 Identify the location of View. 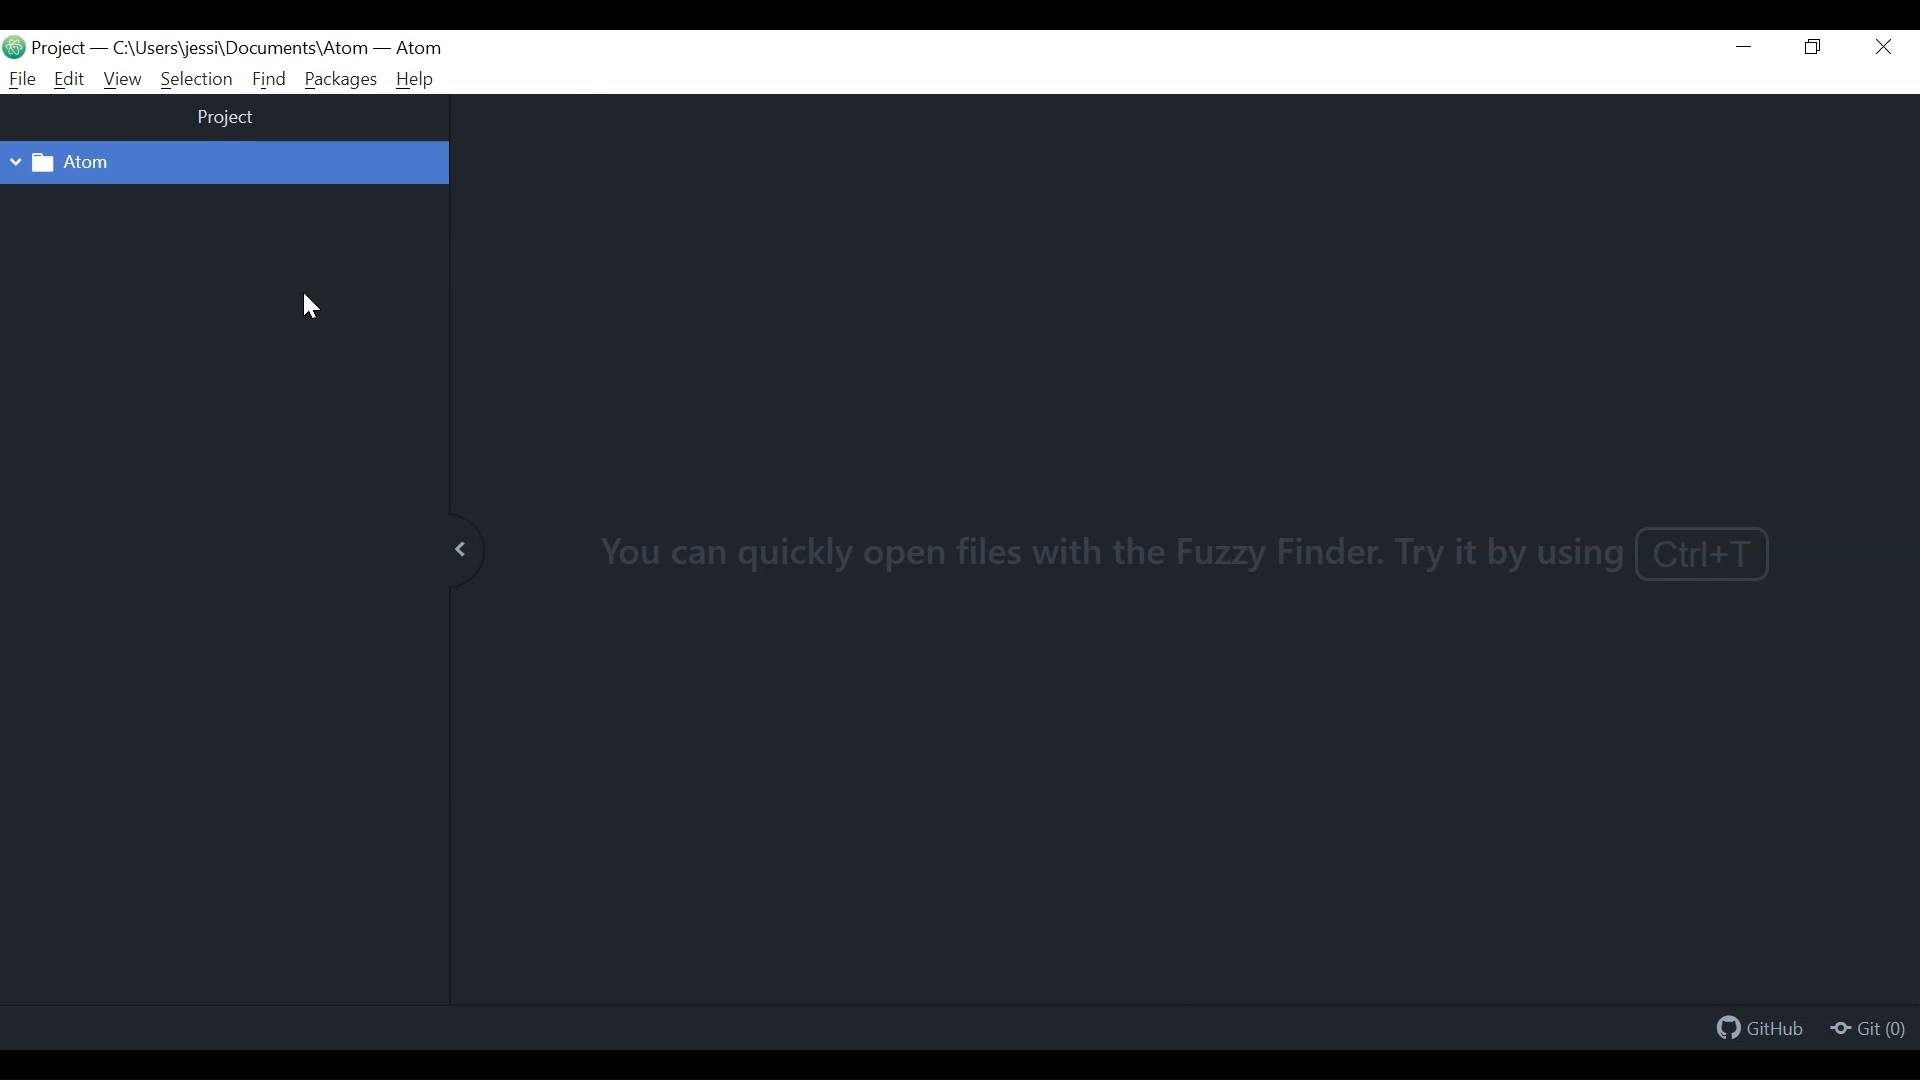
(121, 80).